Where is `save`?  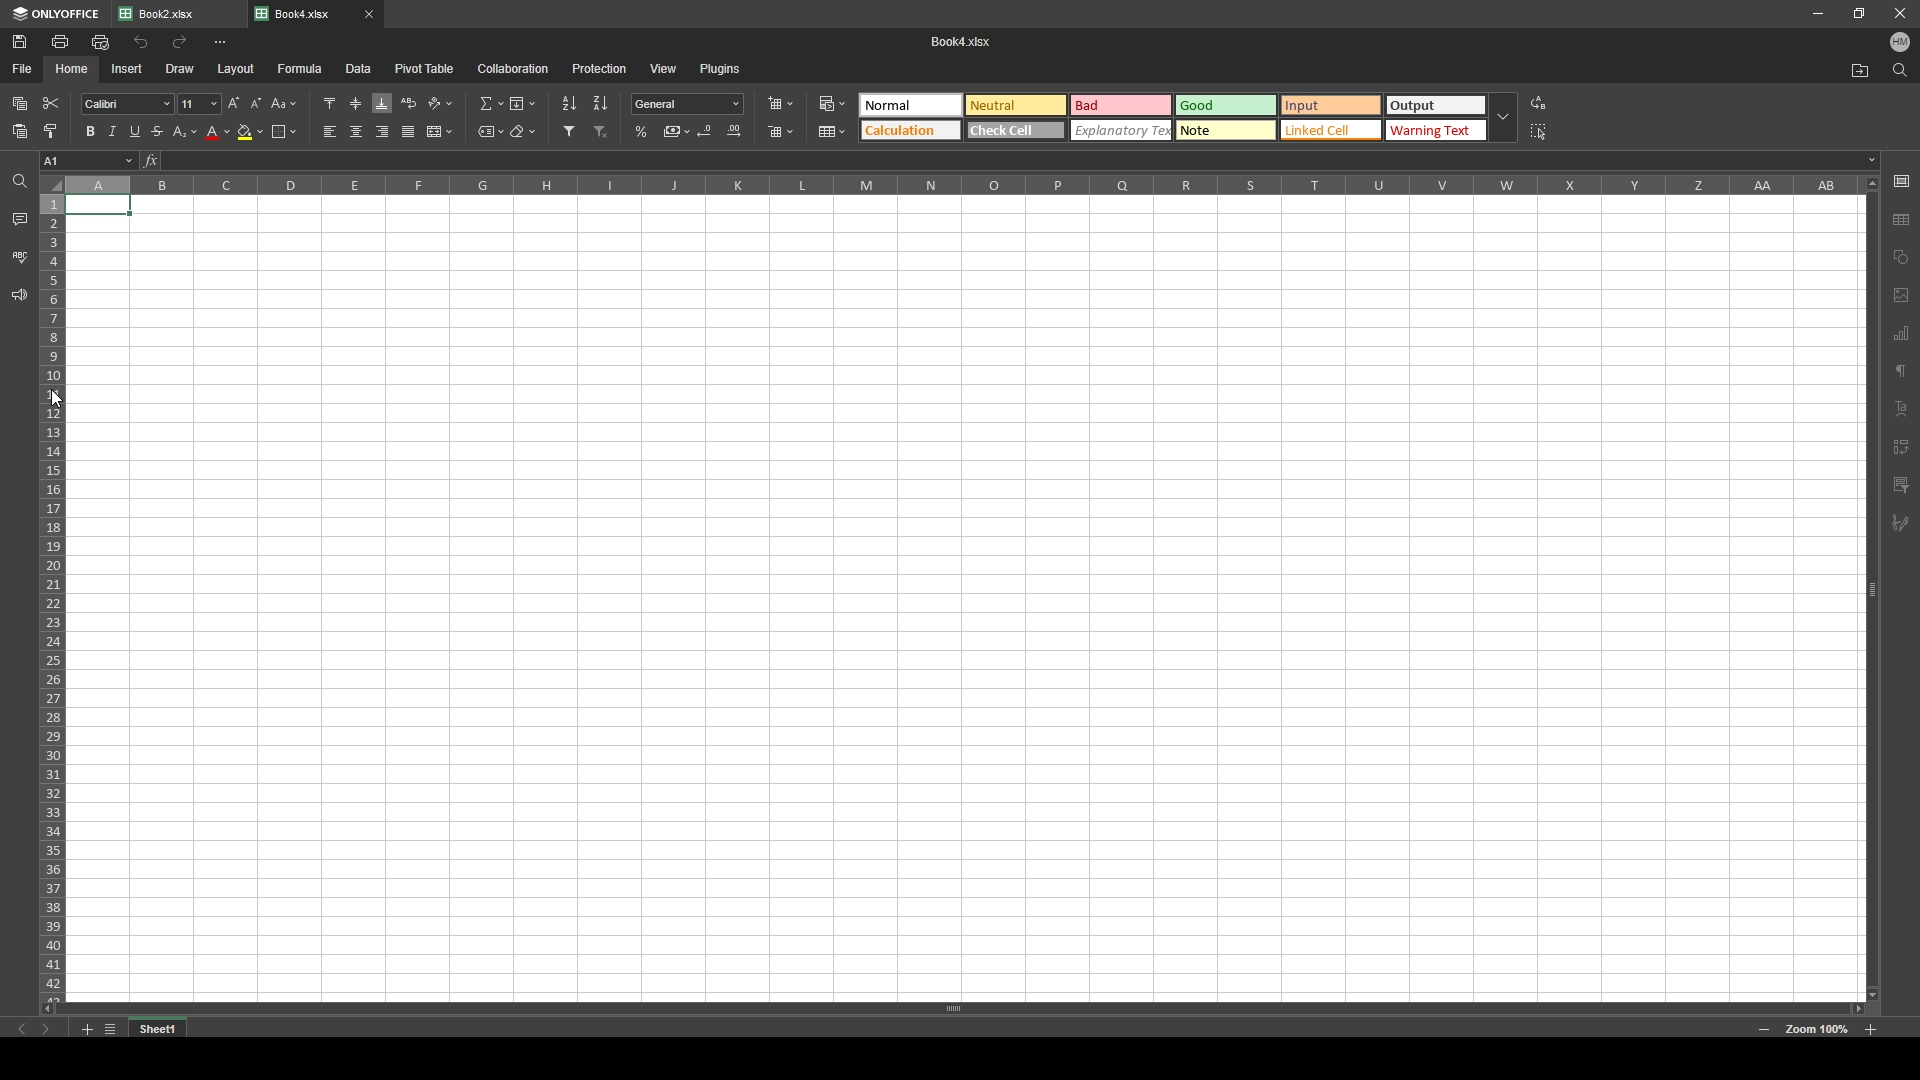 save is located at coordinates (22, 41).